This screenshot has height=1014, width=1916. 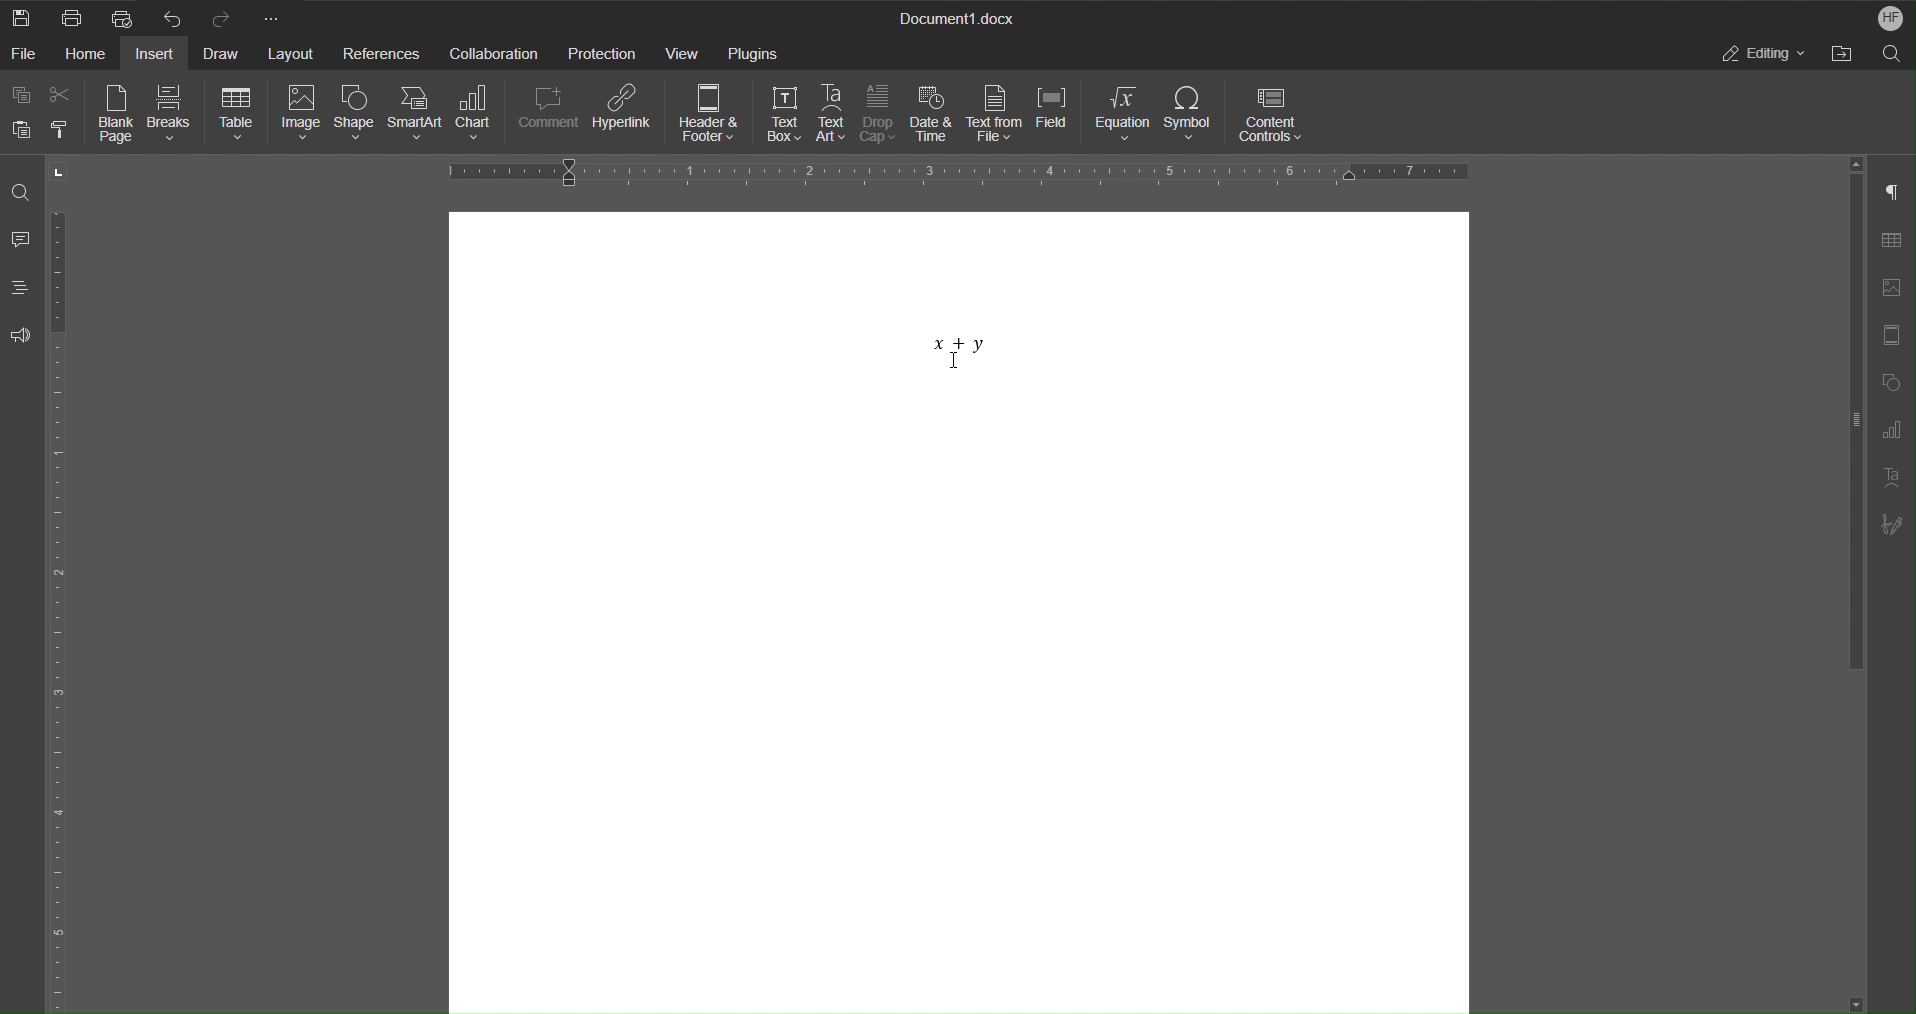 I want to click on File, so click(x=28, y=56).